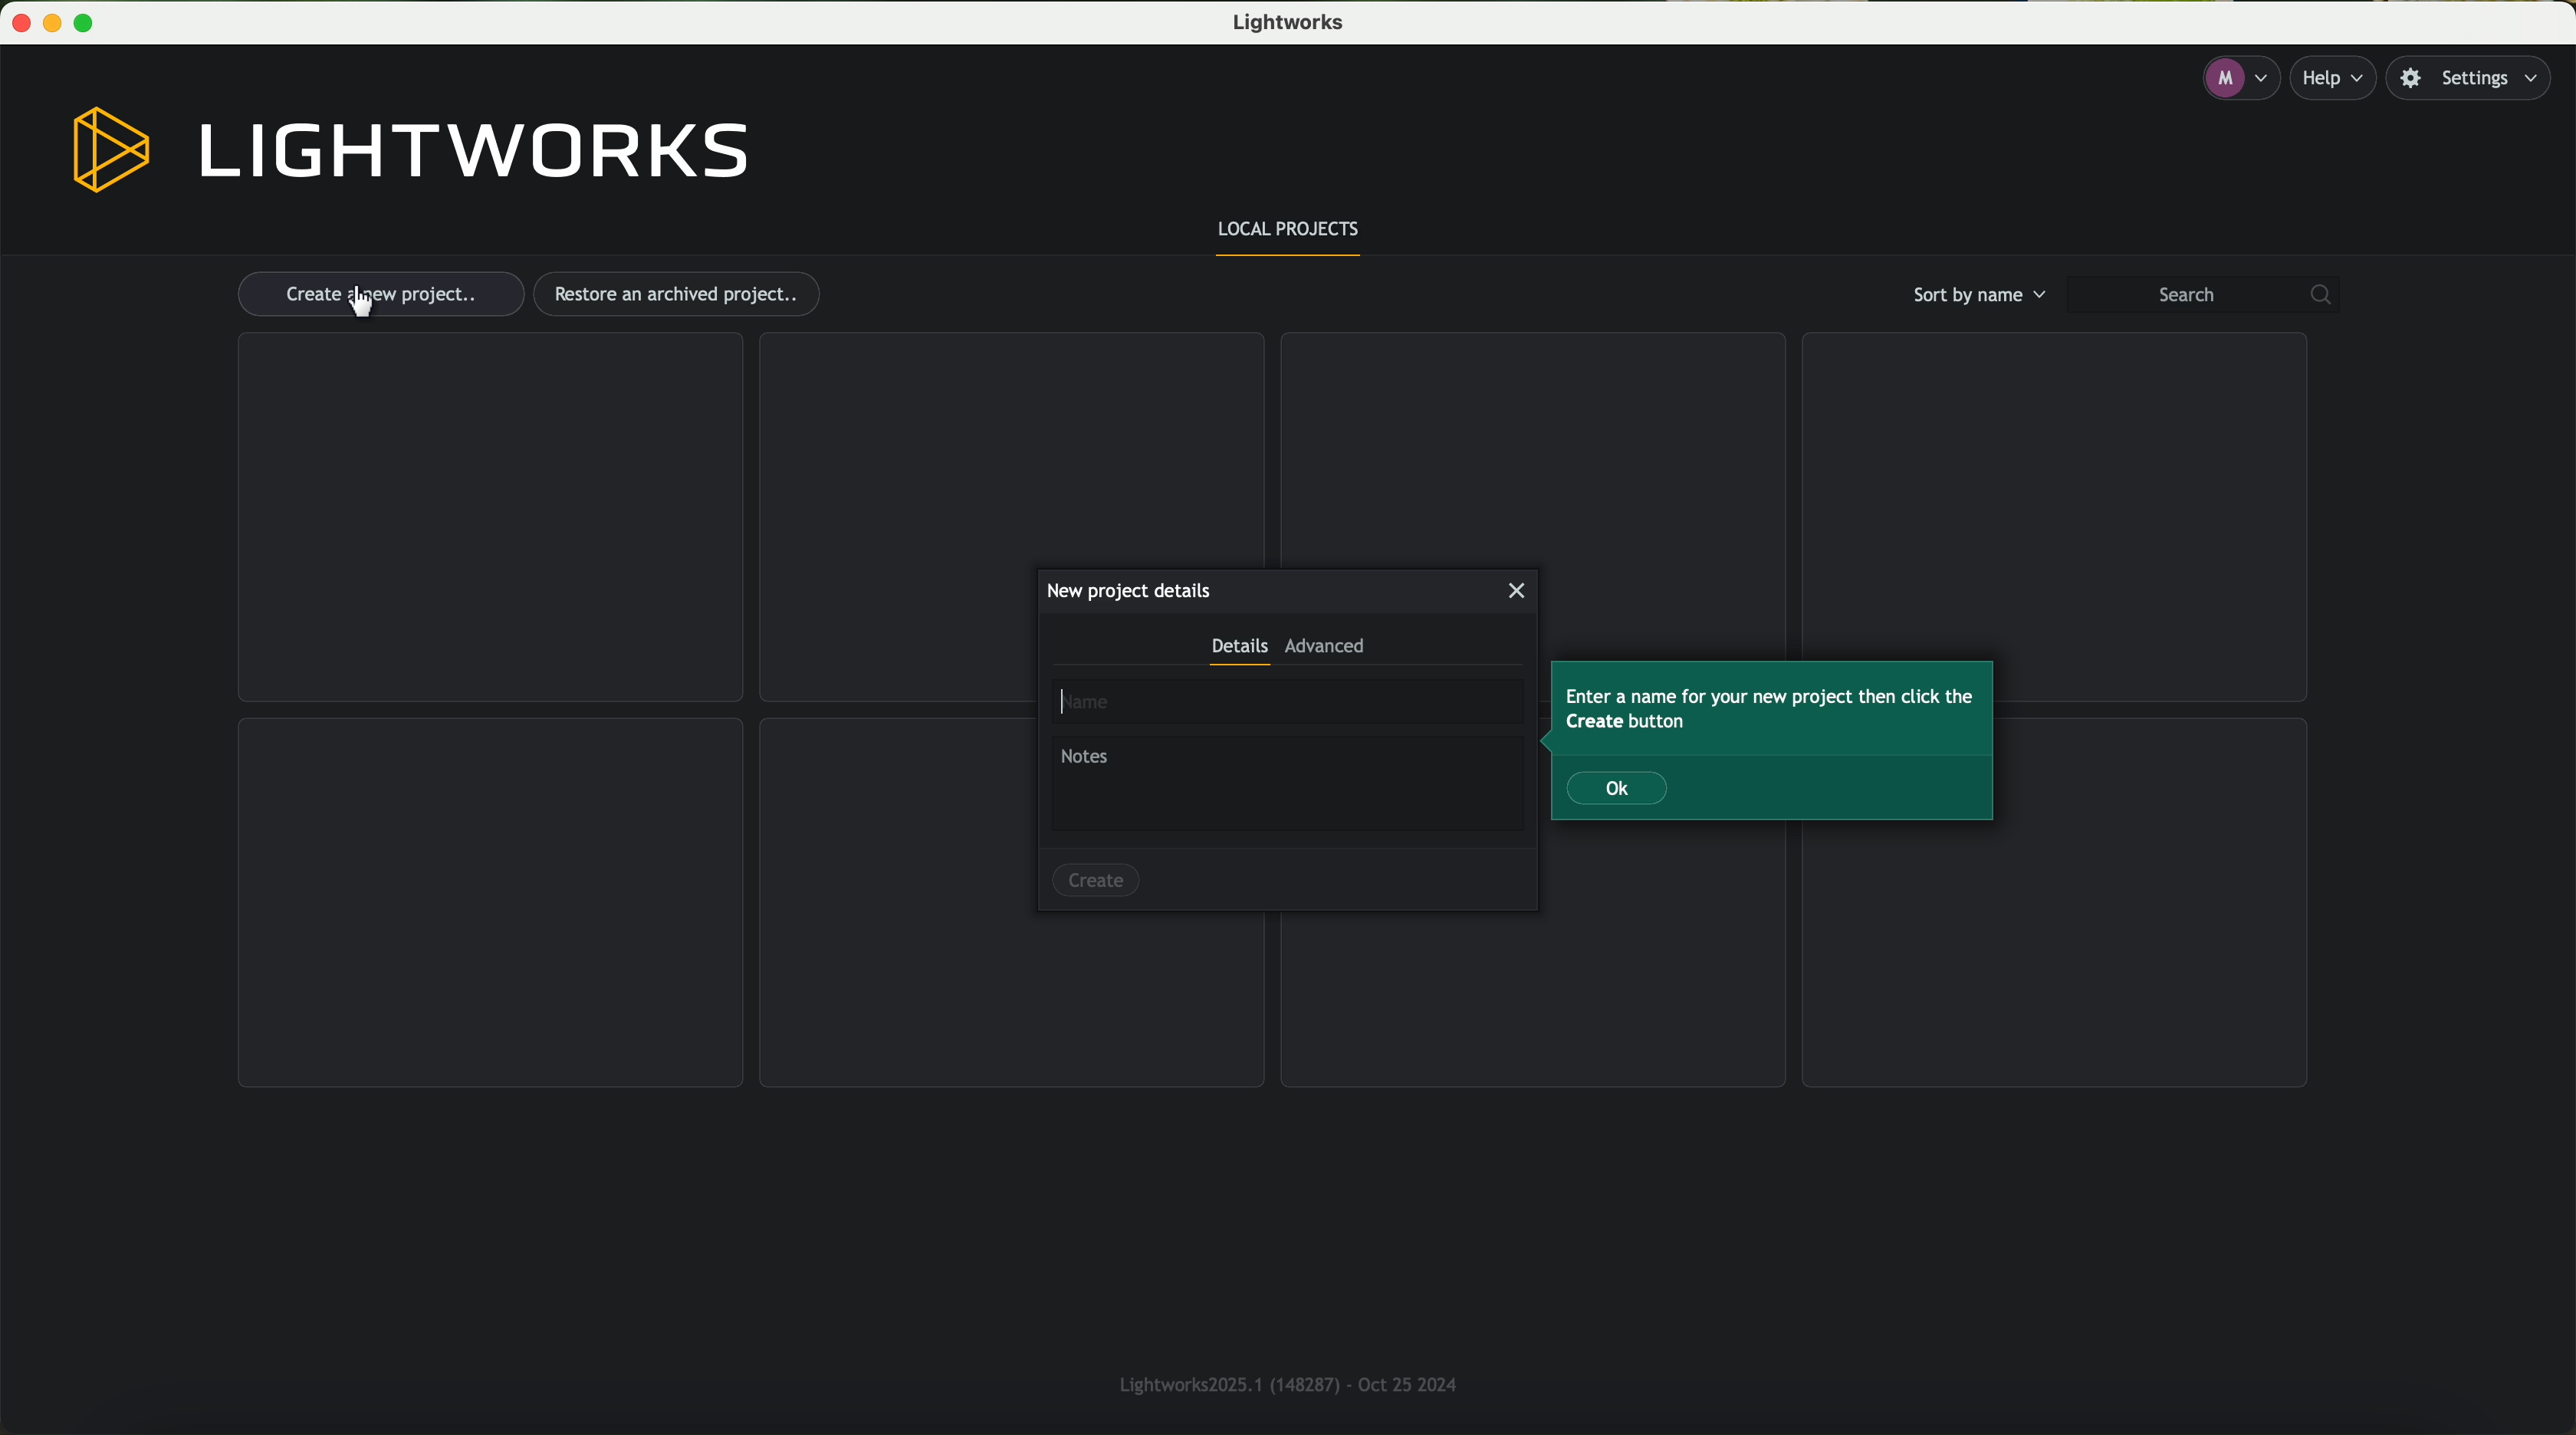  Describe the element at coordinates (1286, 703) in the screenshot. I see `type name` at that location.